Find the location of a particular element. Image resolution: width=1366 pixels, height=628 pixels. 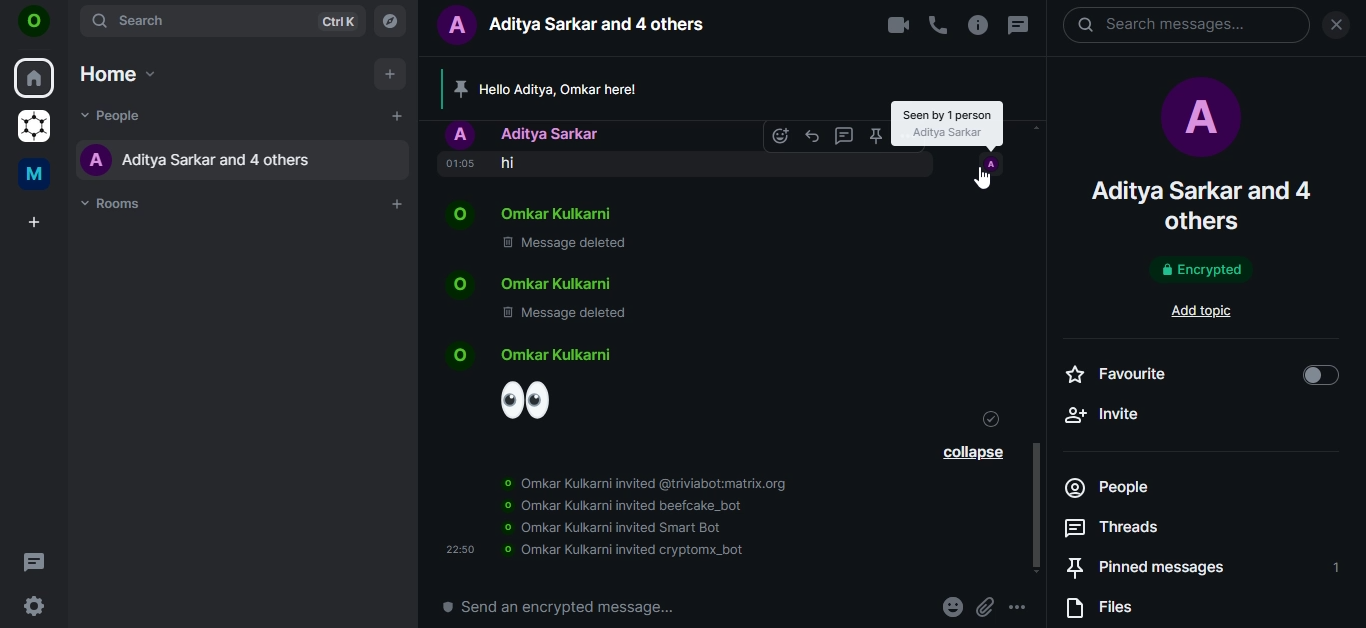

create a space is located at coordinates (32, 223).